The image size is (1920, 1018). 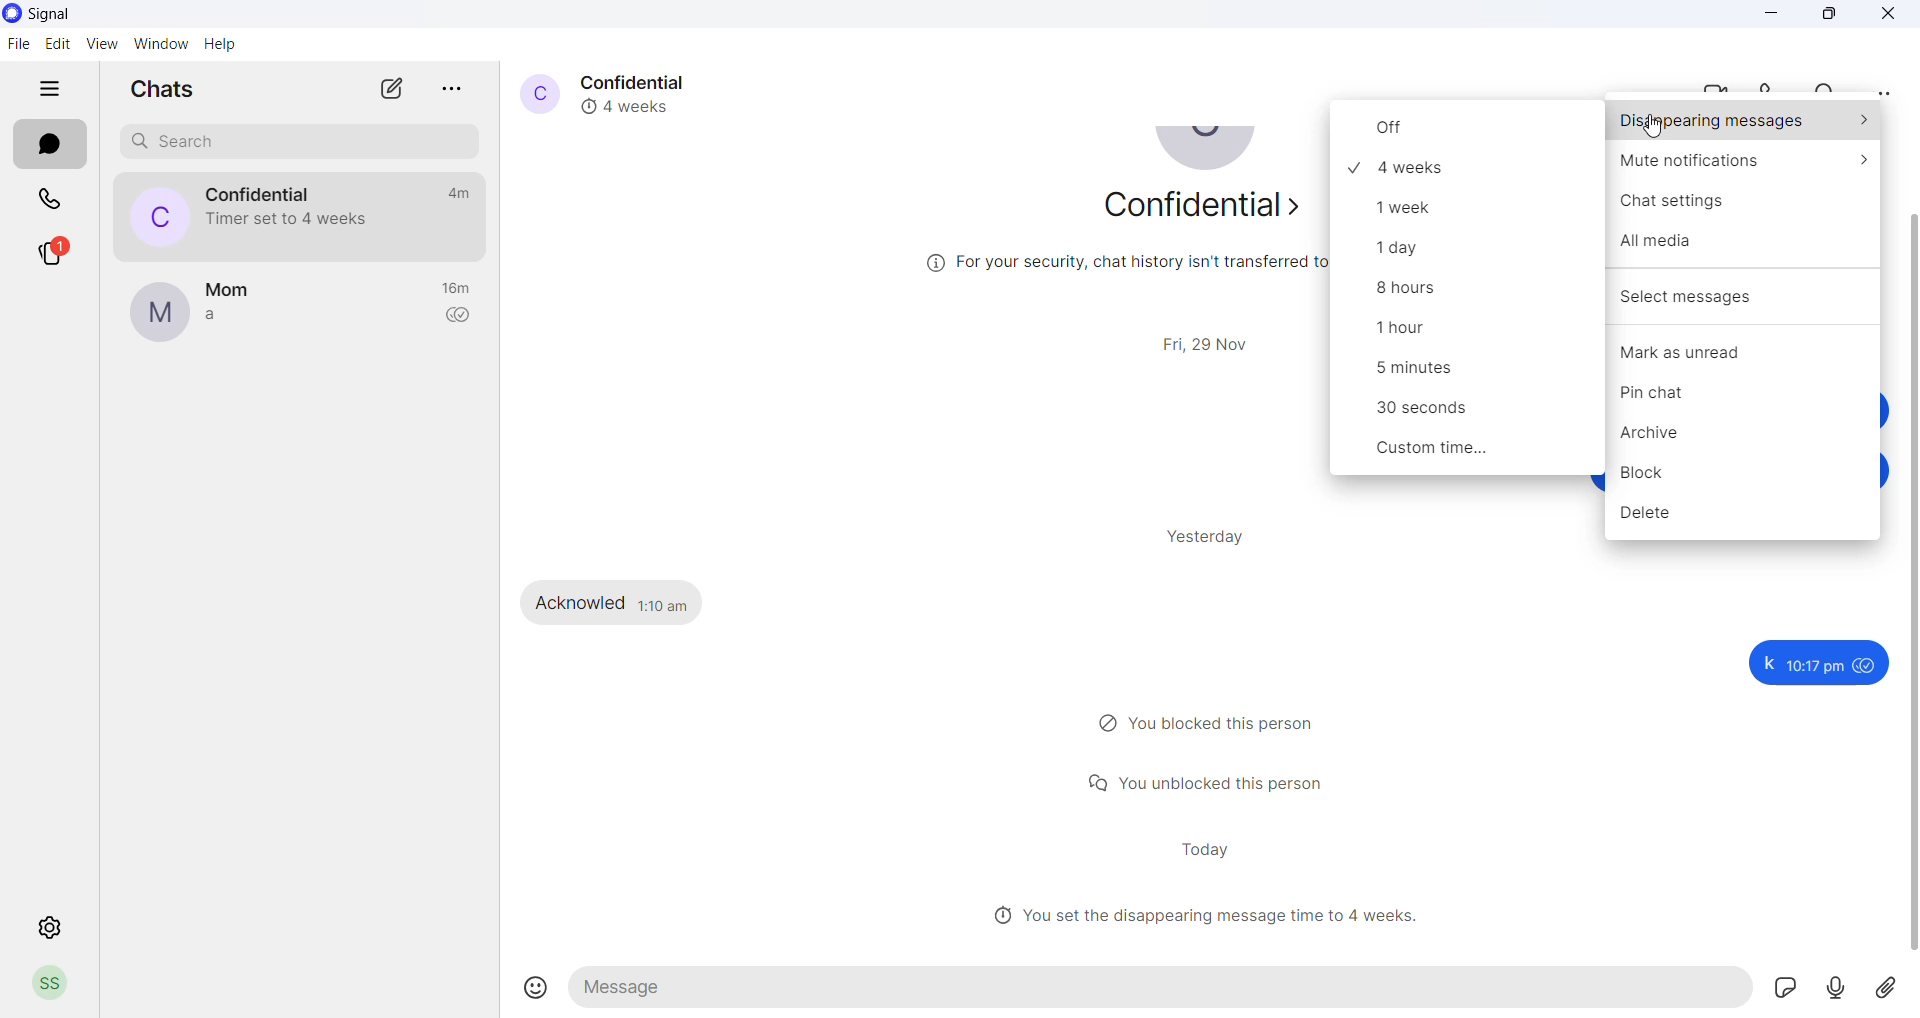 I want to click on archive, so click(x=1748, y=438).